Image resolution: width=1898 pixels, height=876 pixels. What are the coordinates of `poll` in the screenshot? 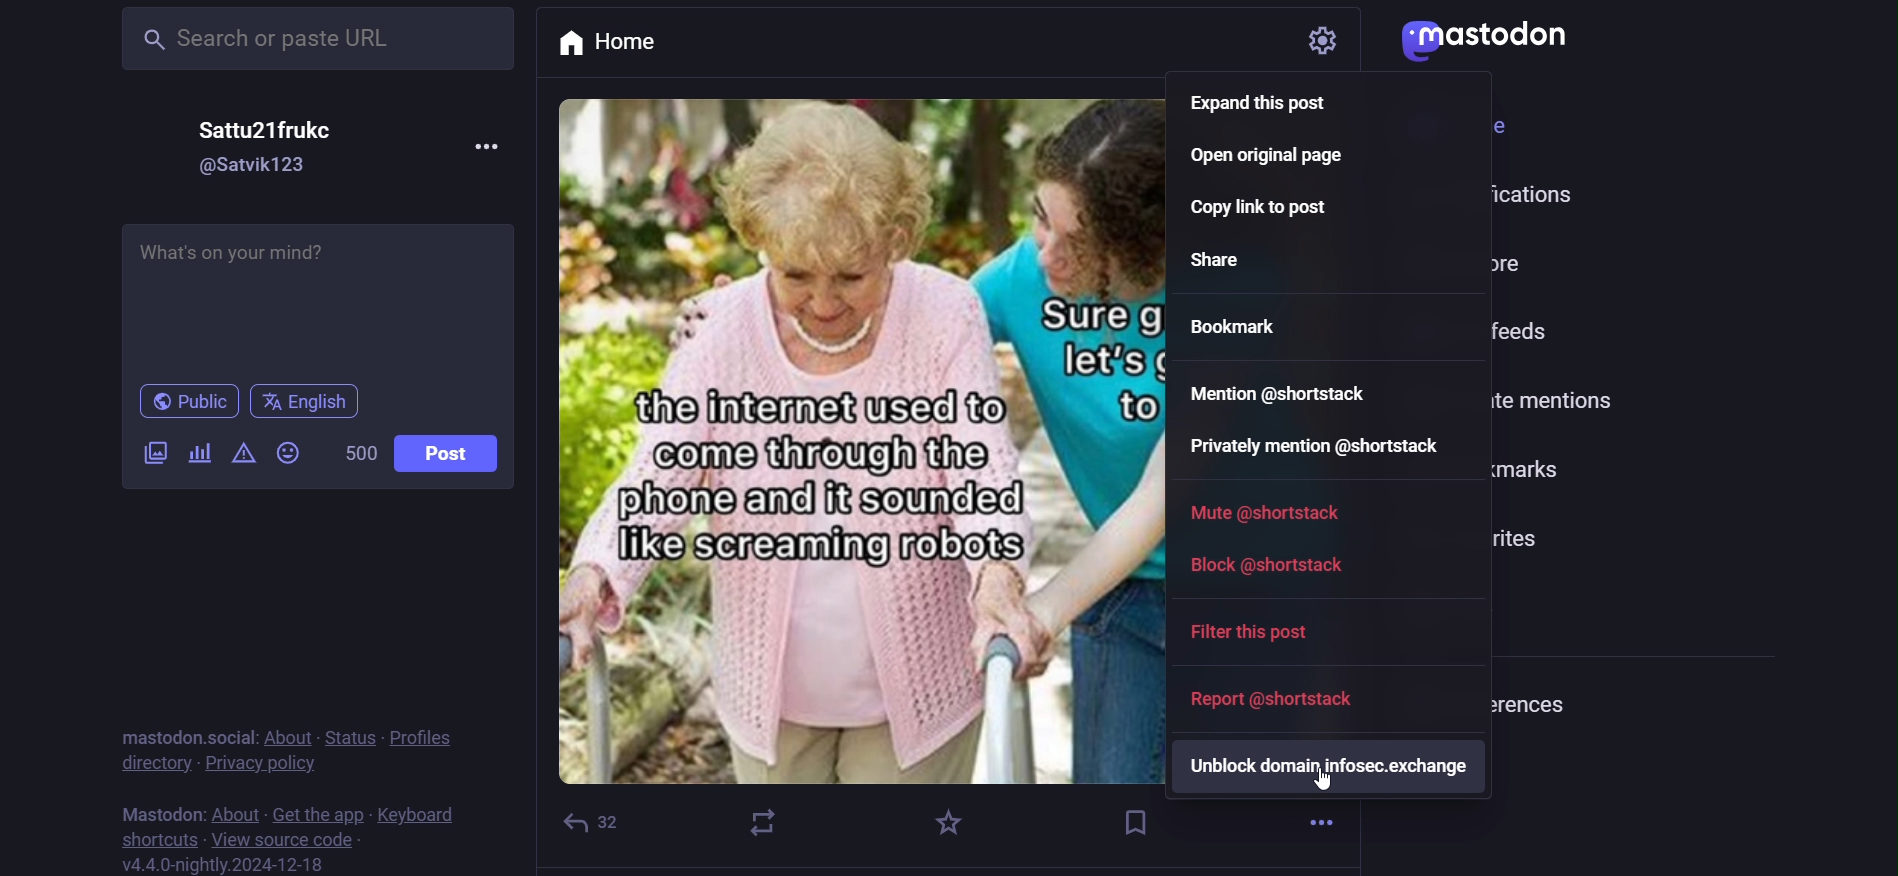 It's located at (198, 452).